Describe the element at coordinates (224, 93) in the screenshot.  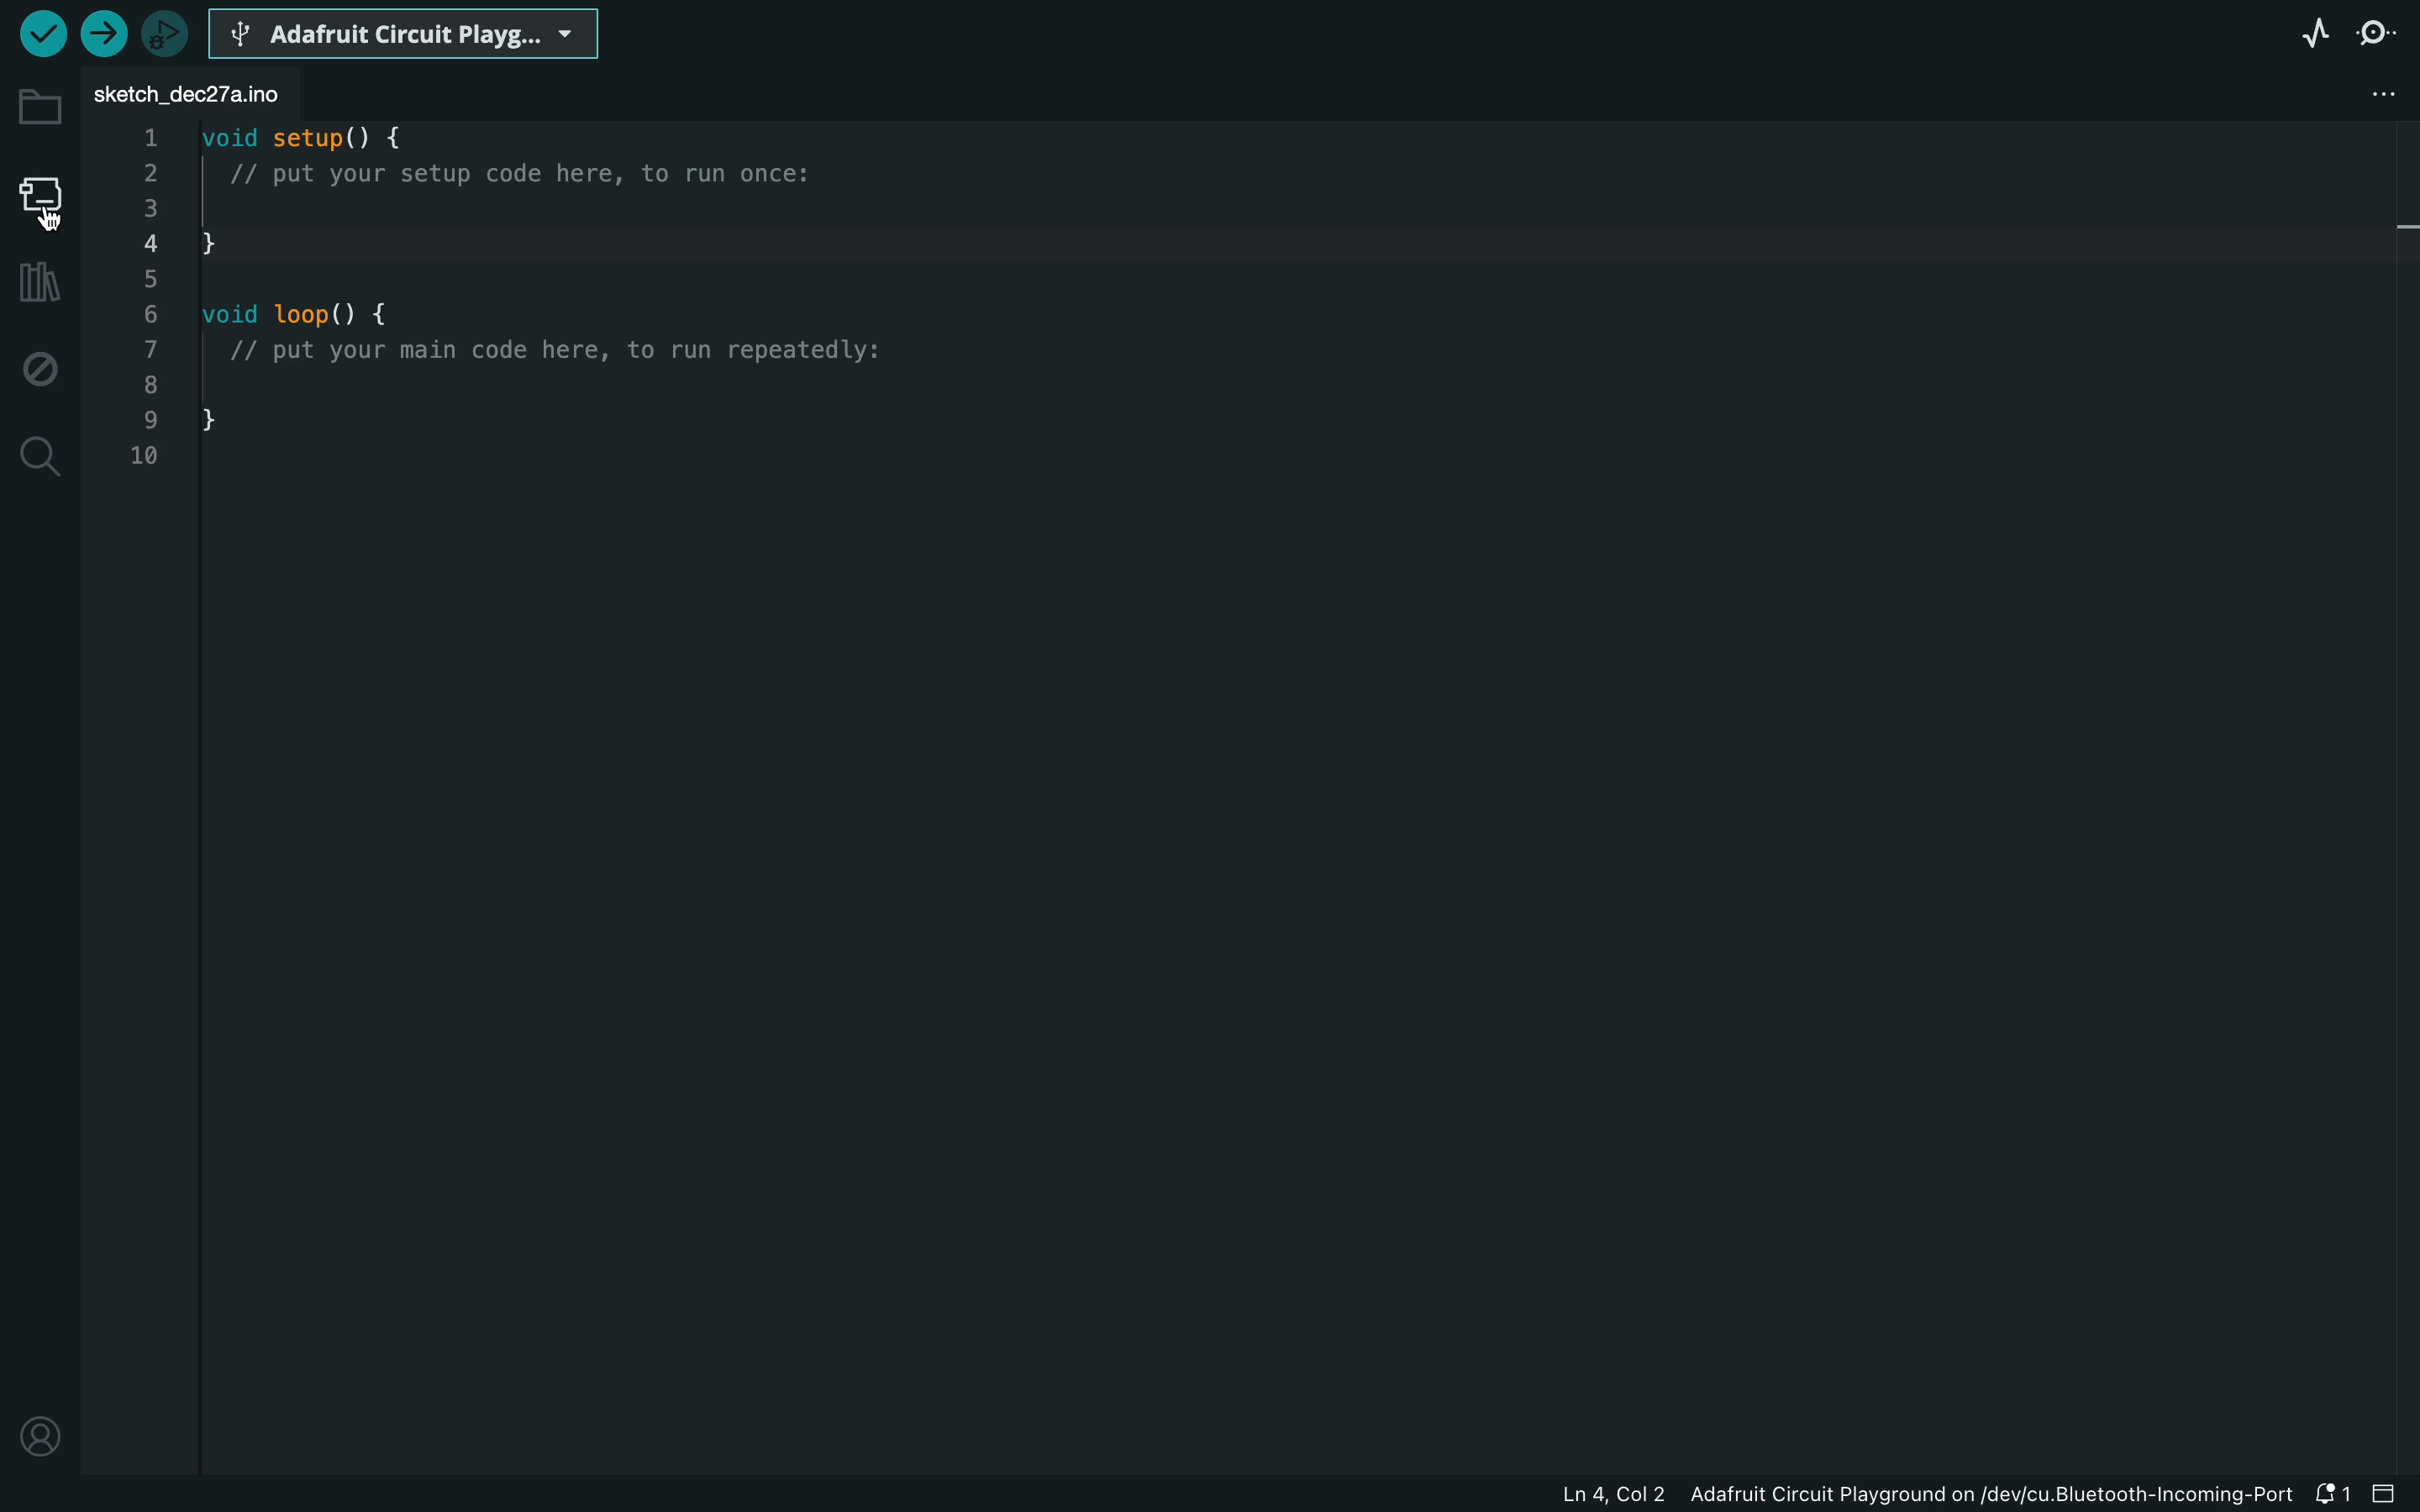
I see `file tab` at that location.